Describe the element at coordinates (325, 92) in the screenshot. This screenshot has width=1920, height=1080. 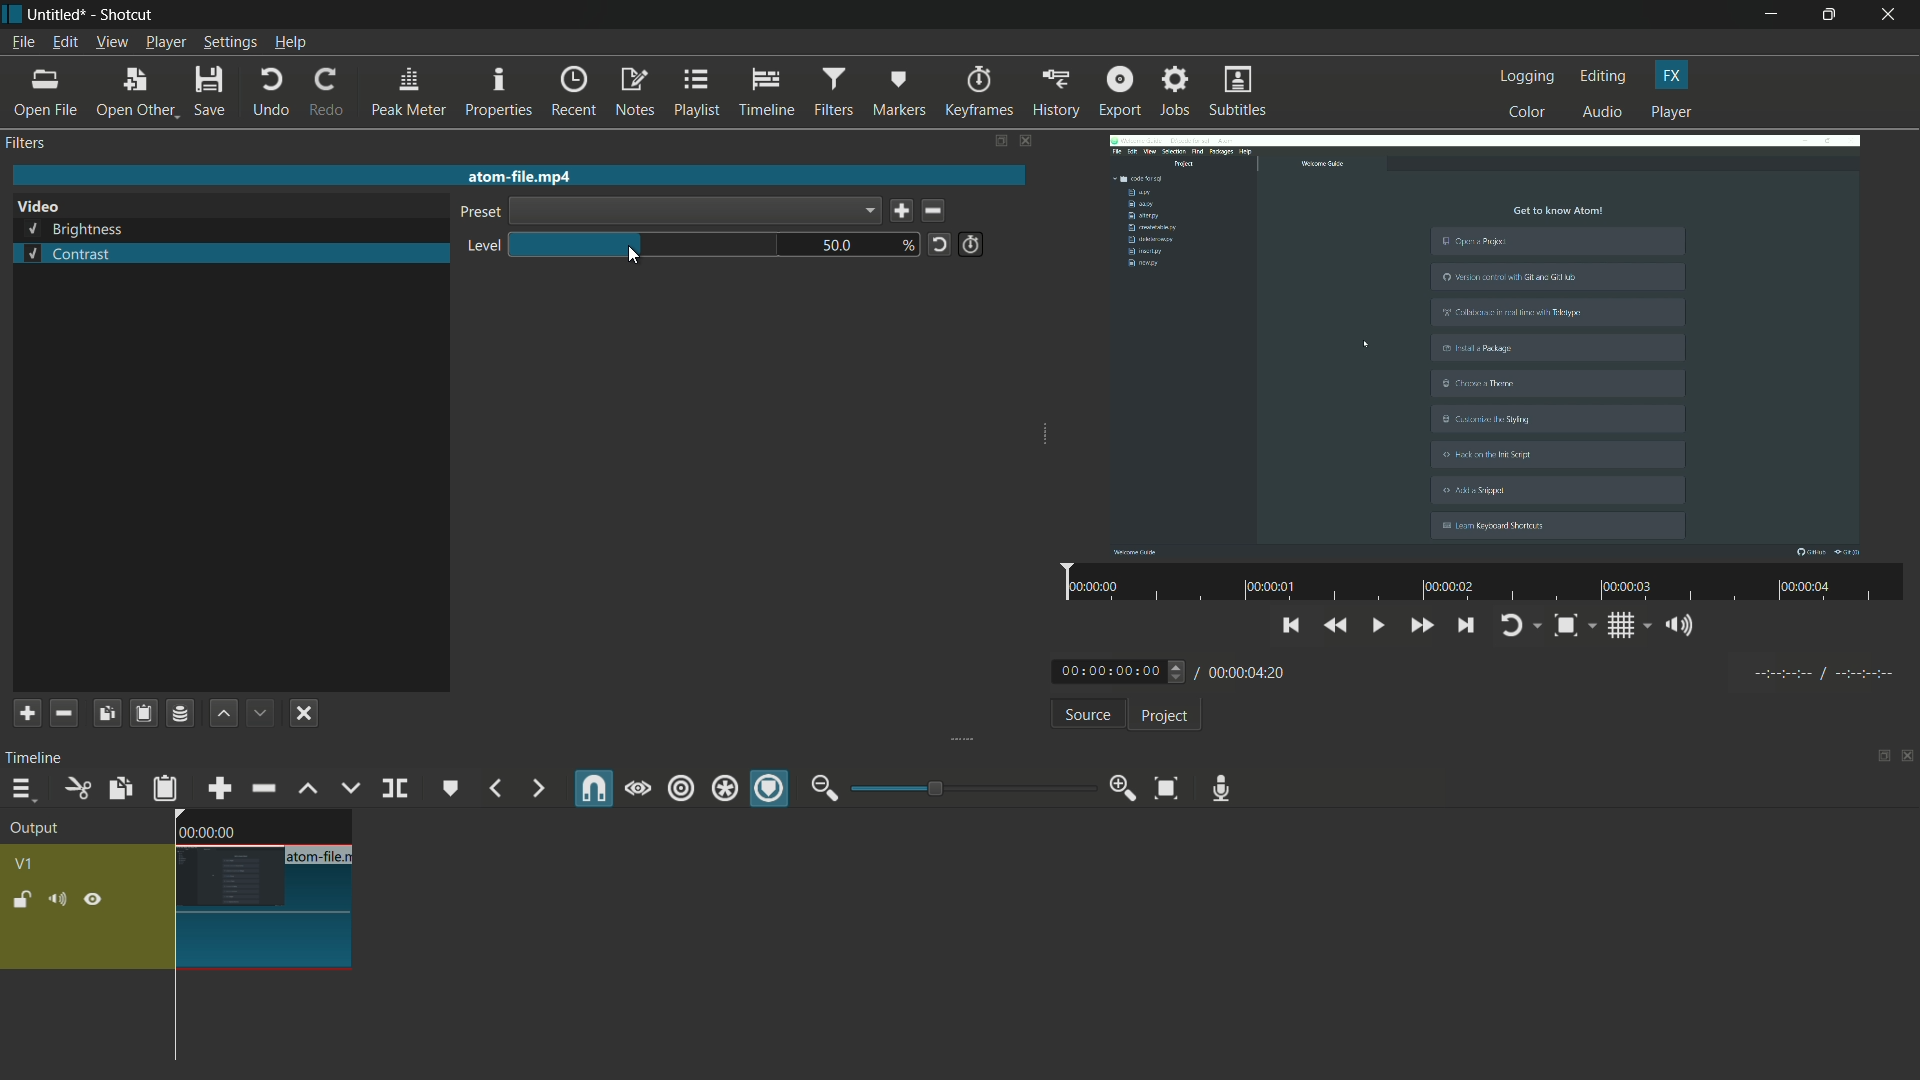
I see `redo` at that location.